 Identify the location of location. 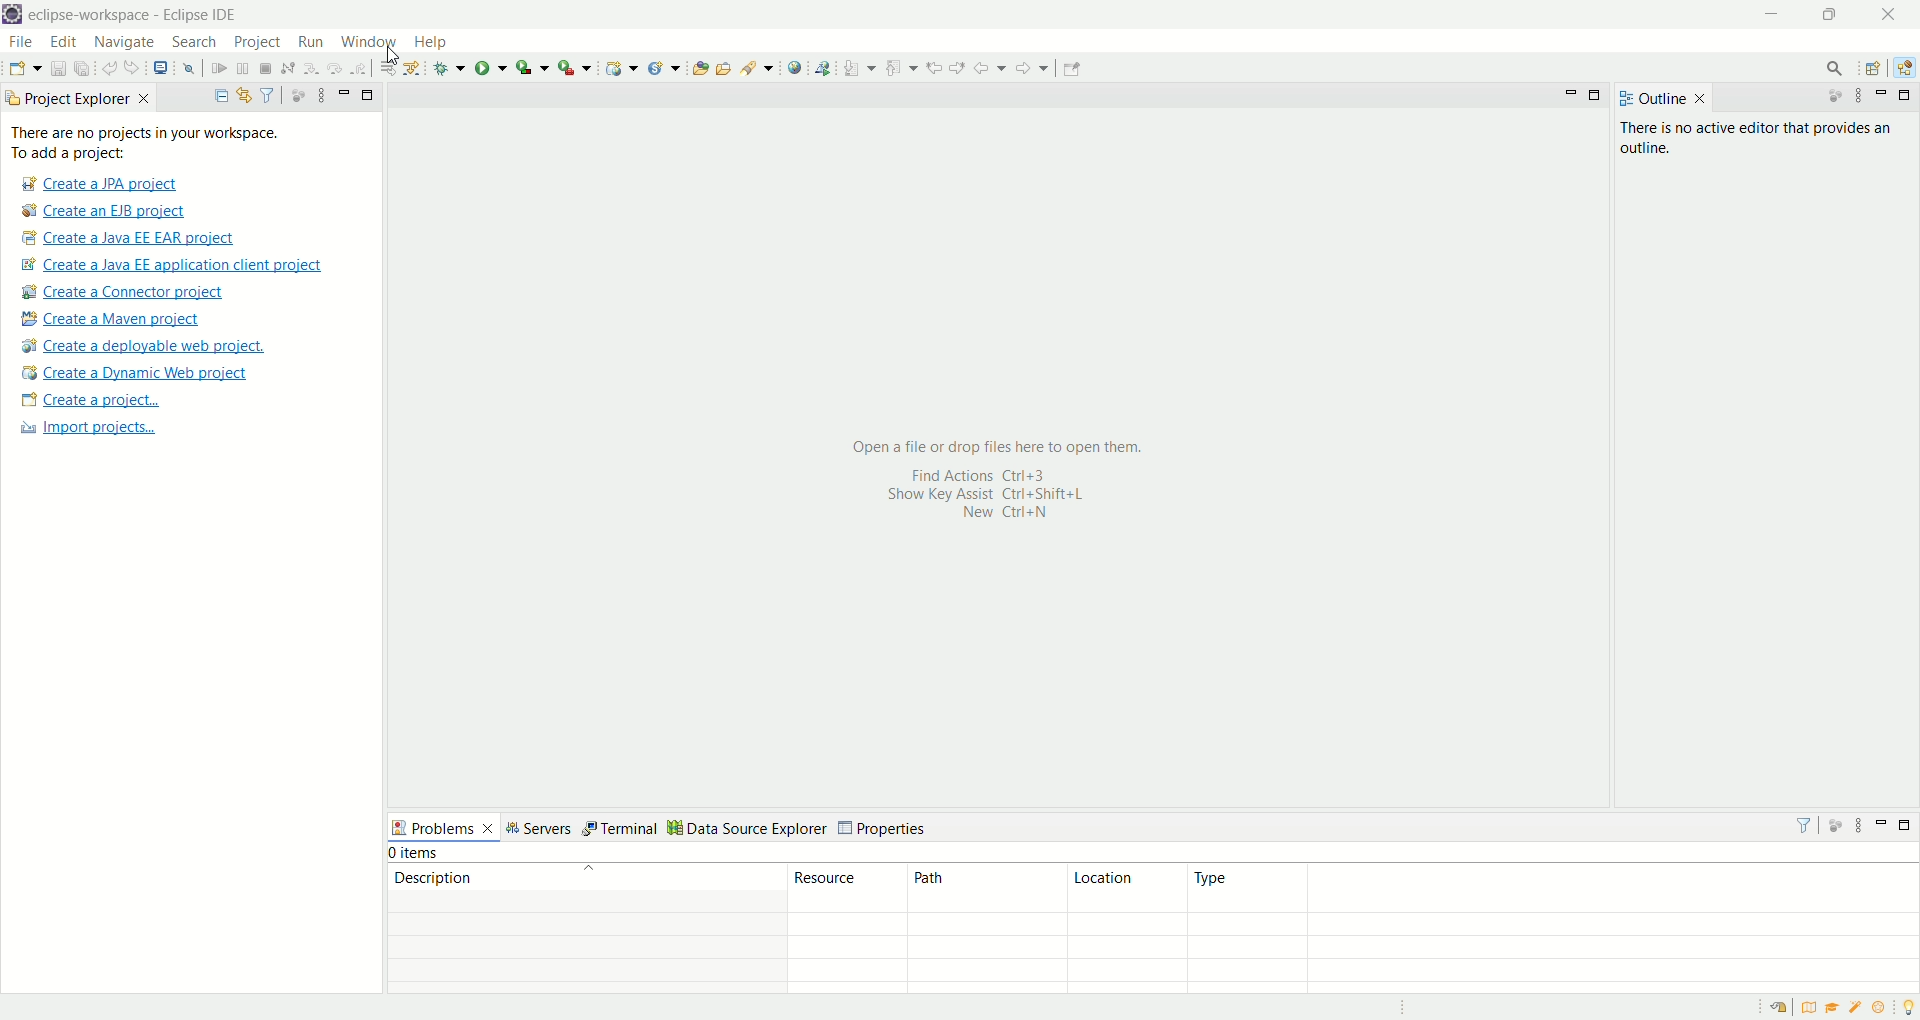
(1128, 887).